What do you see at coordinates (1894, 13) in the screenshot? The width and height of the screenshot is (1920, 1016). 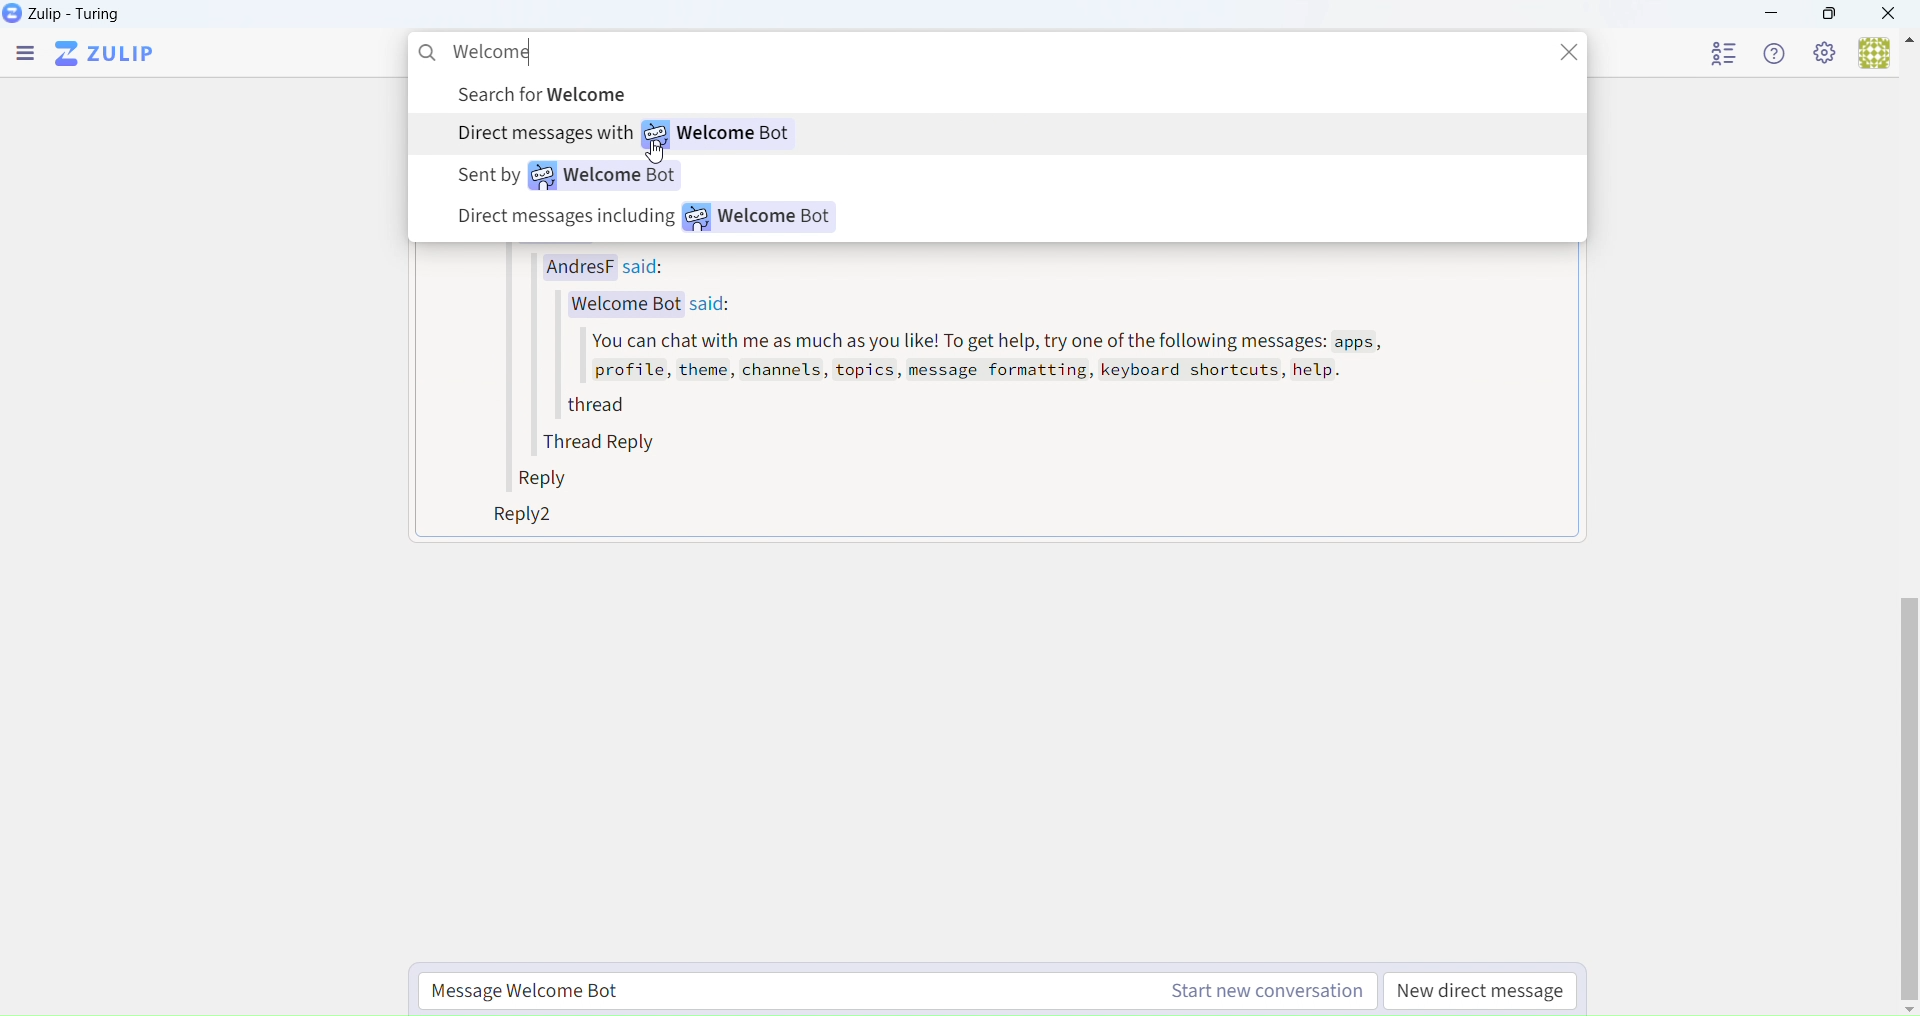 I see `Close` at bounding box center [1894, 13].